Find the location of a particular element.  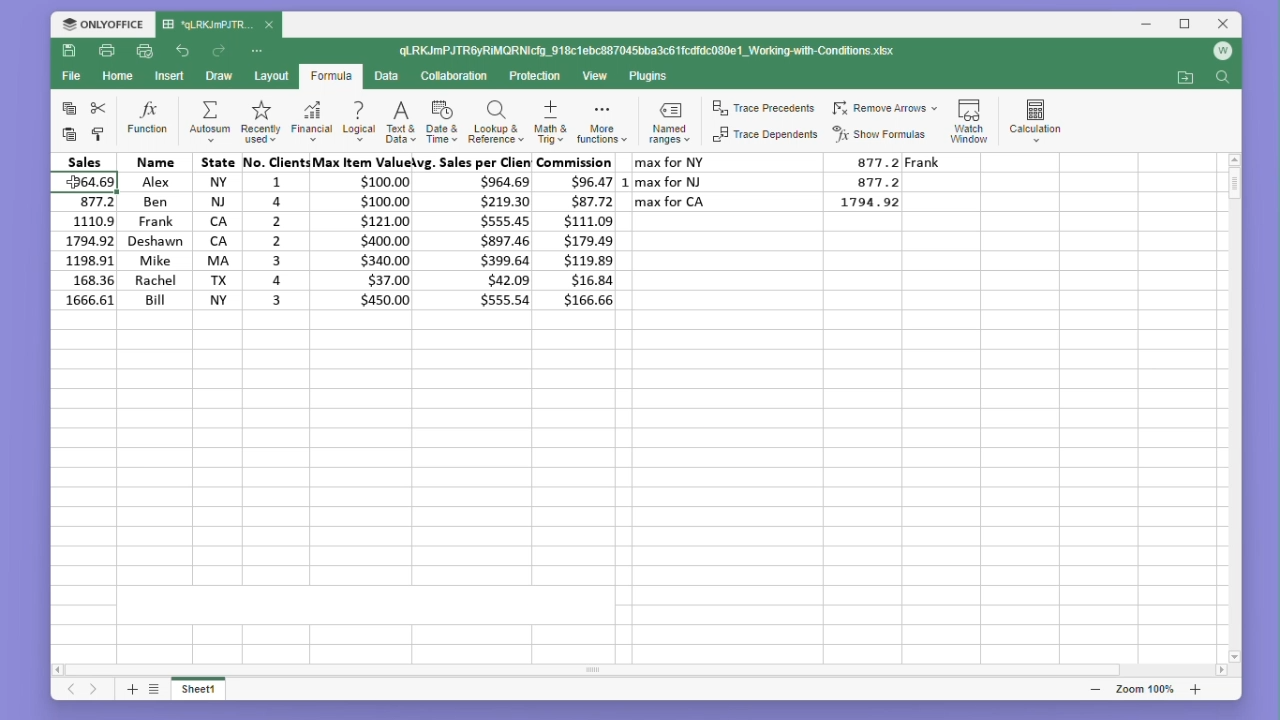

Calculation is located at coordinates (1036, 117).